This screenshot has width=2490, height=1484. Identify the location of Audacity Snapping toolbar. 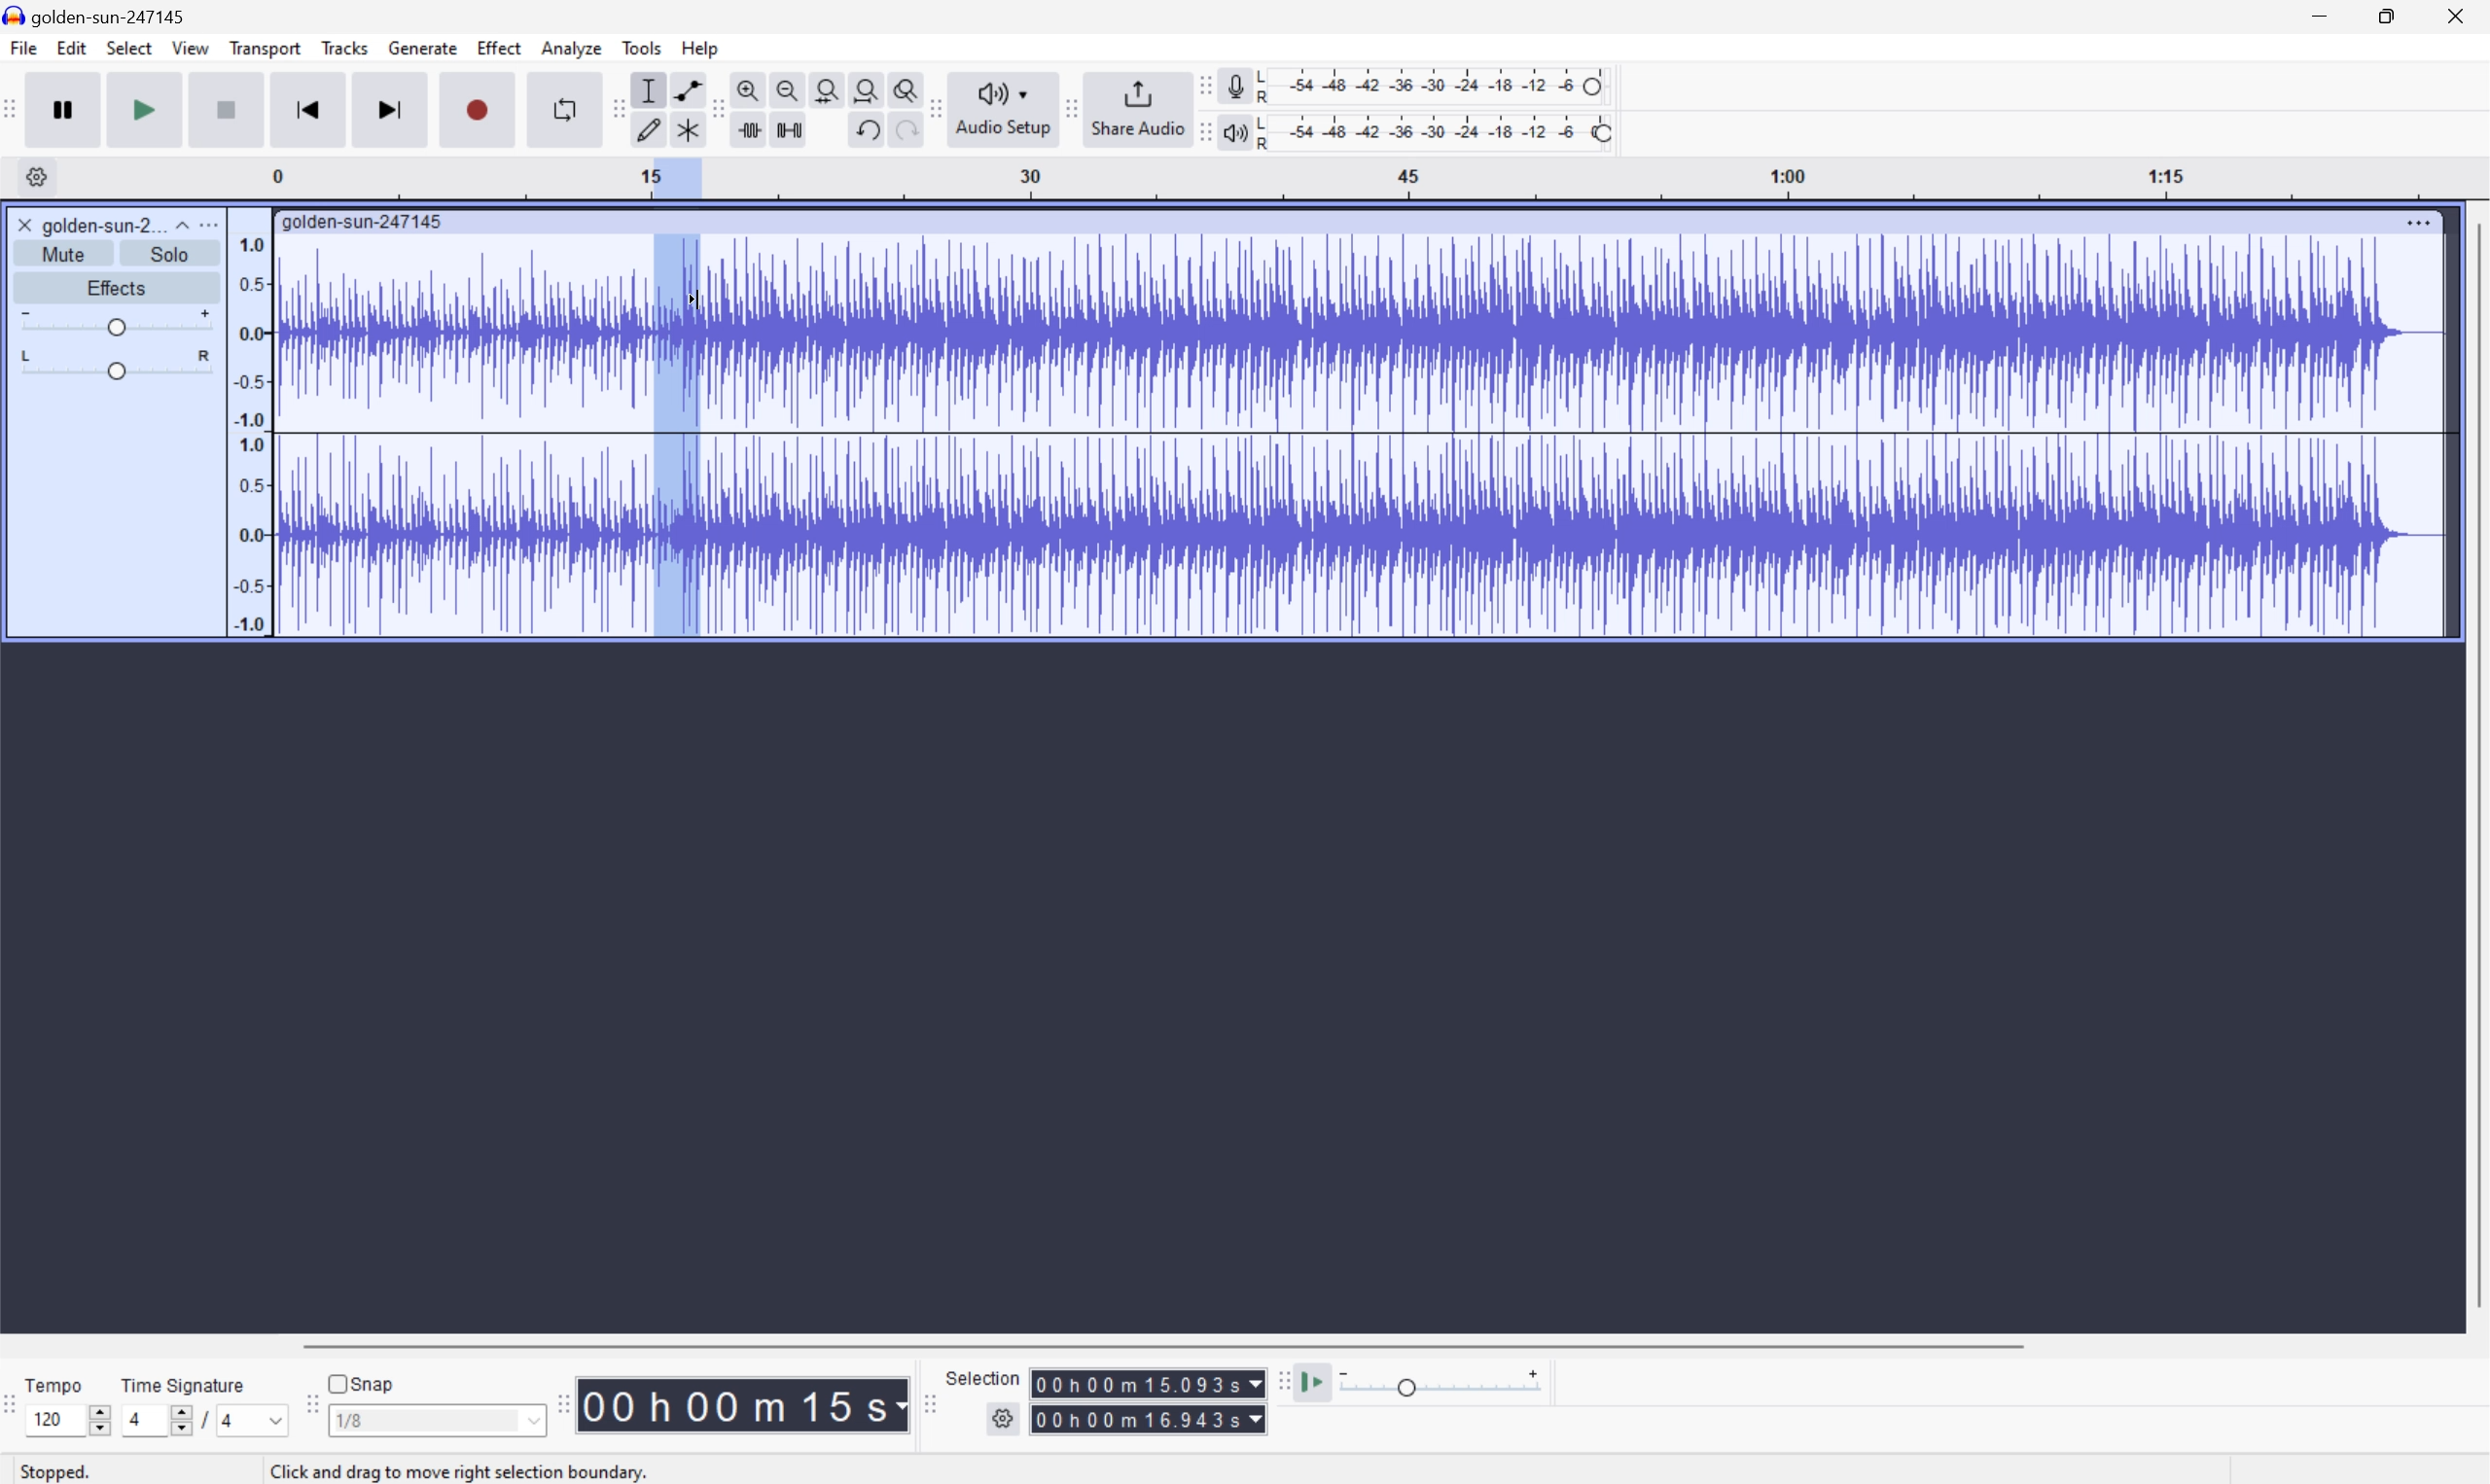
(307, 1411).